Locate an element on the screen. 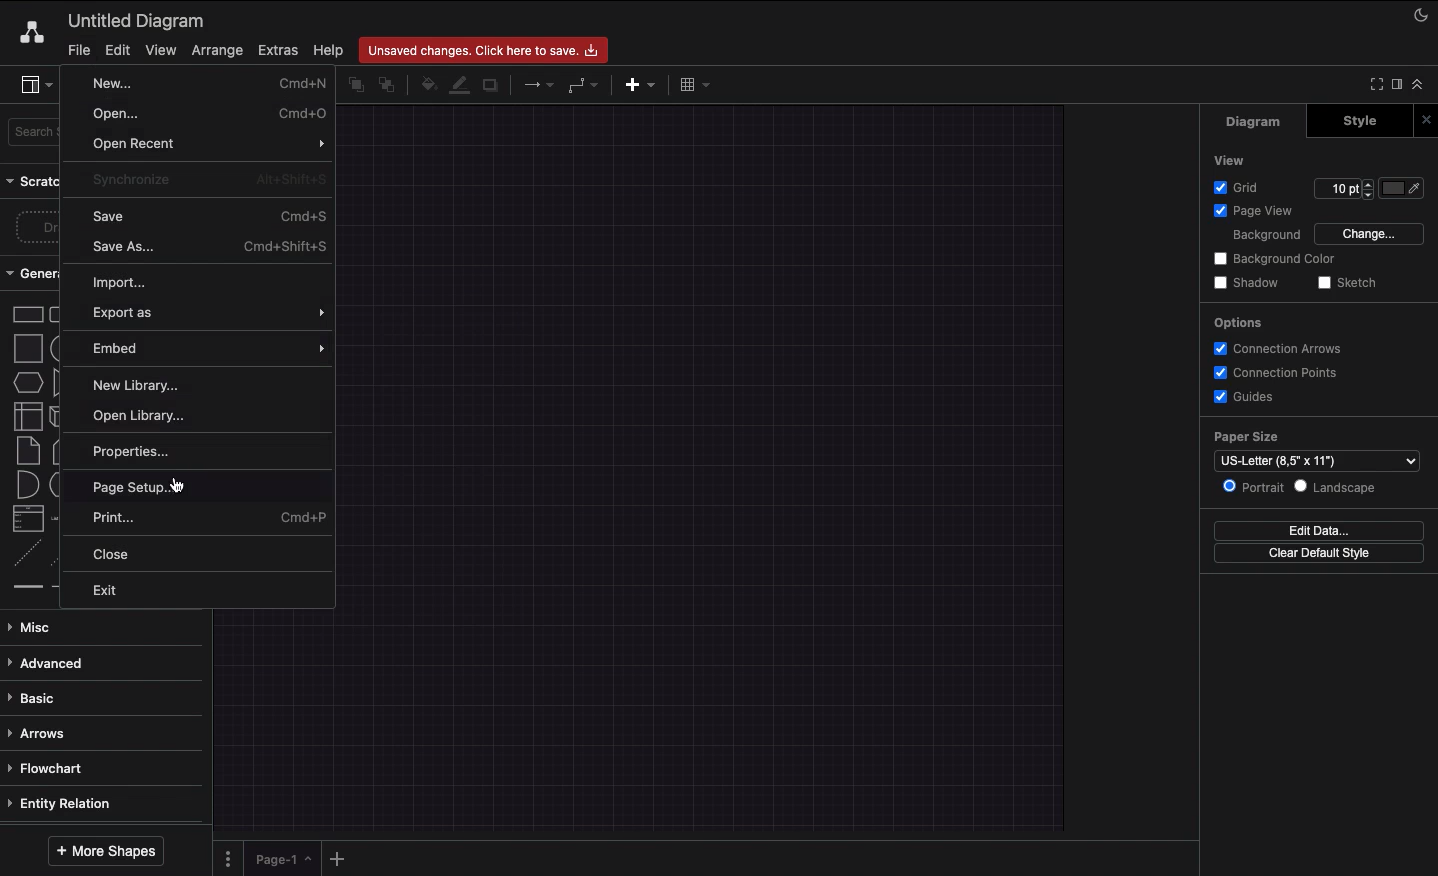 The width and height of the screenshot is (1438, 876). Pages is located at coordinates (224, 859).